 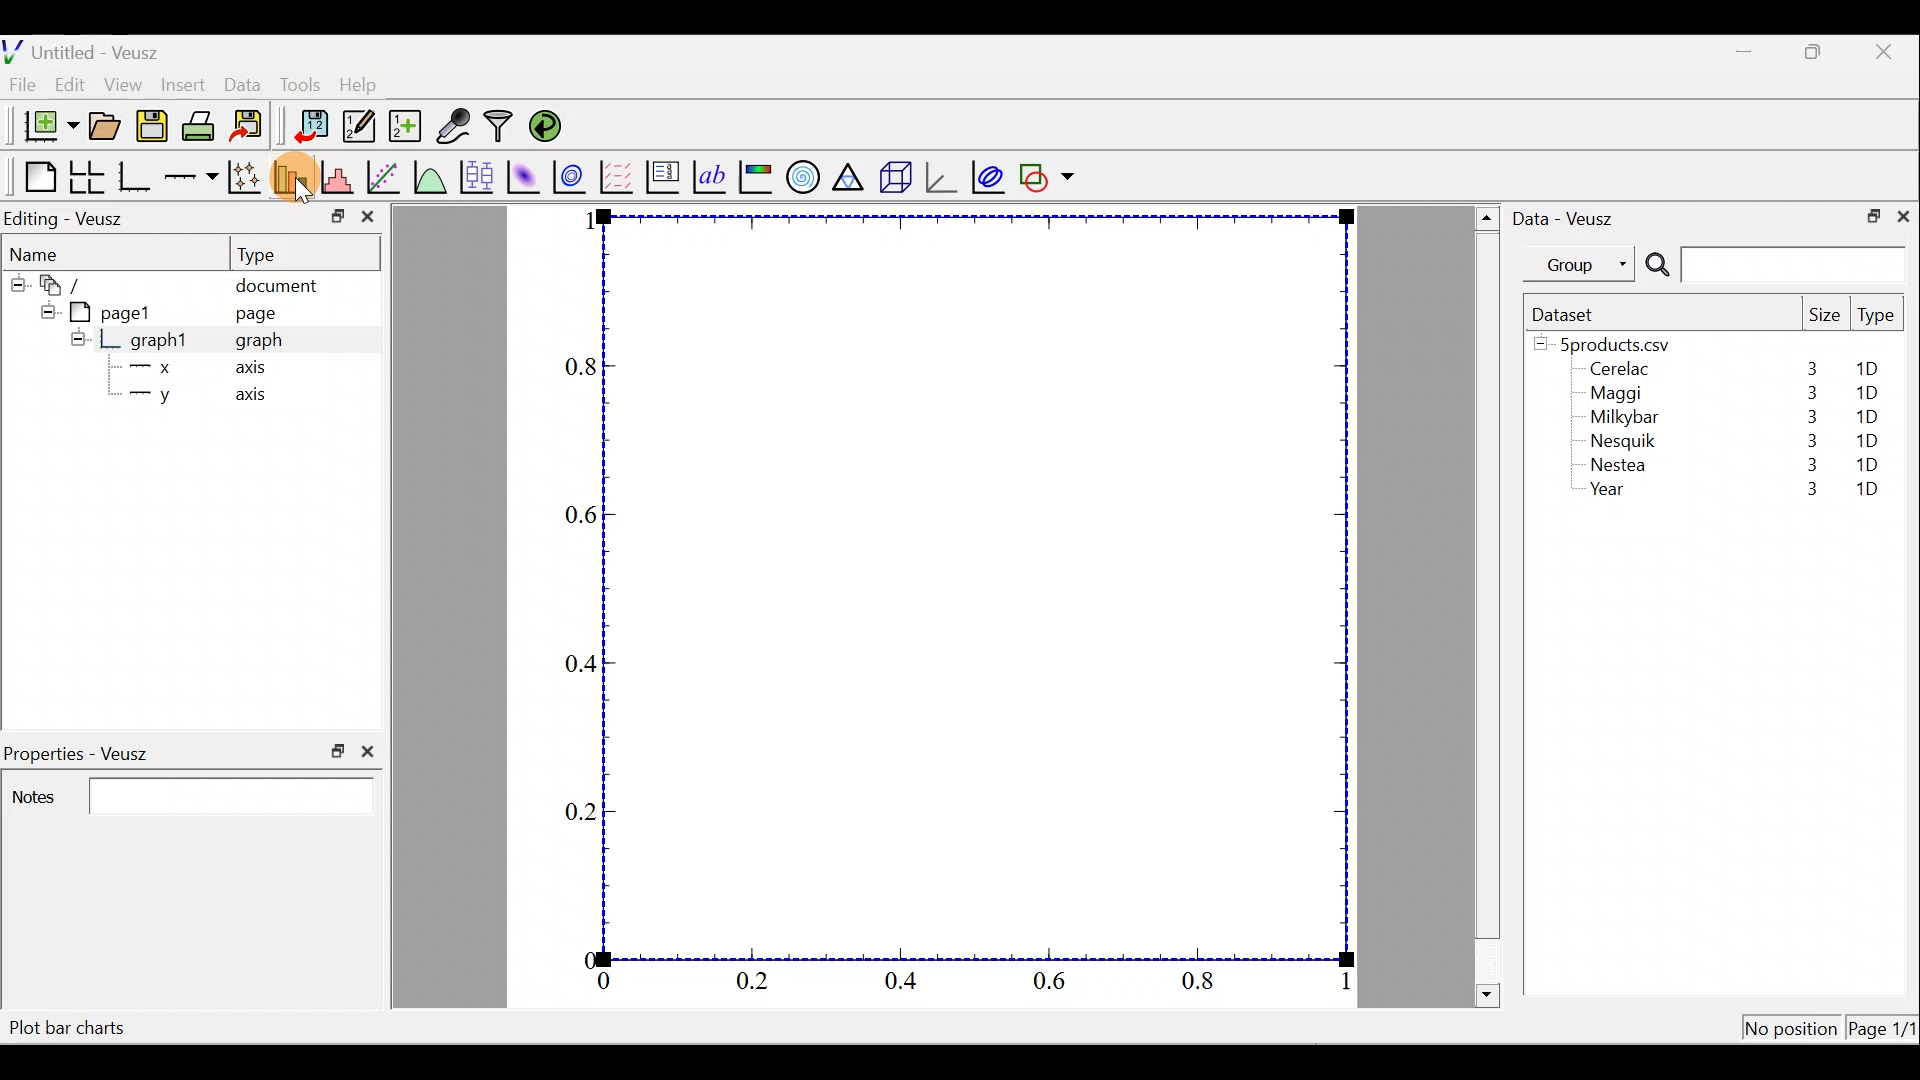 I want to click on 0, so click(x=587, y=959).